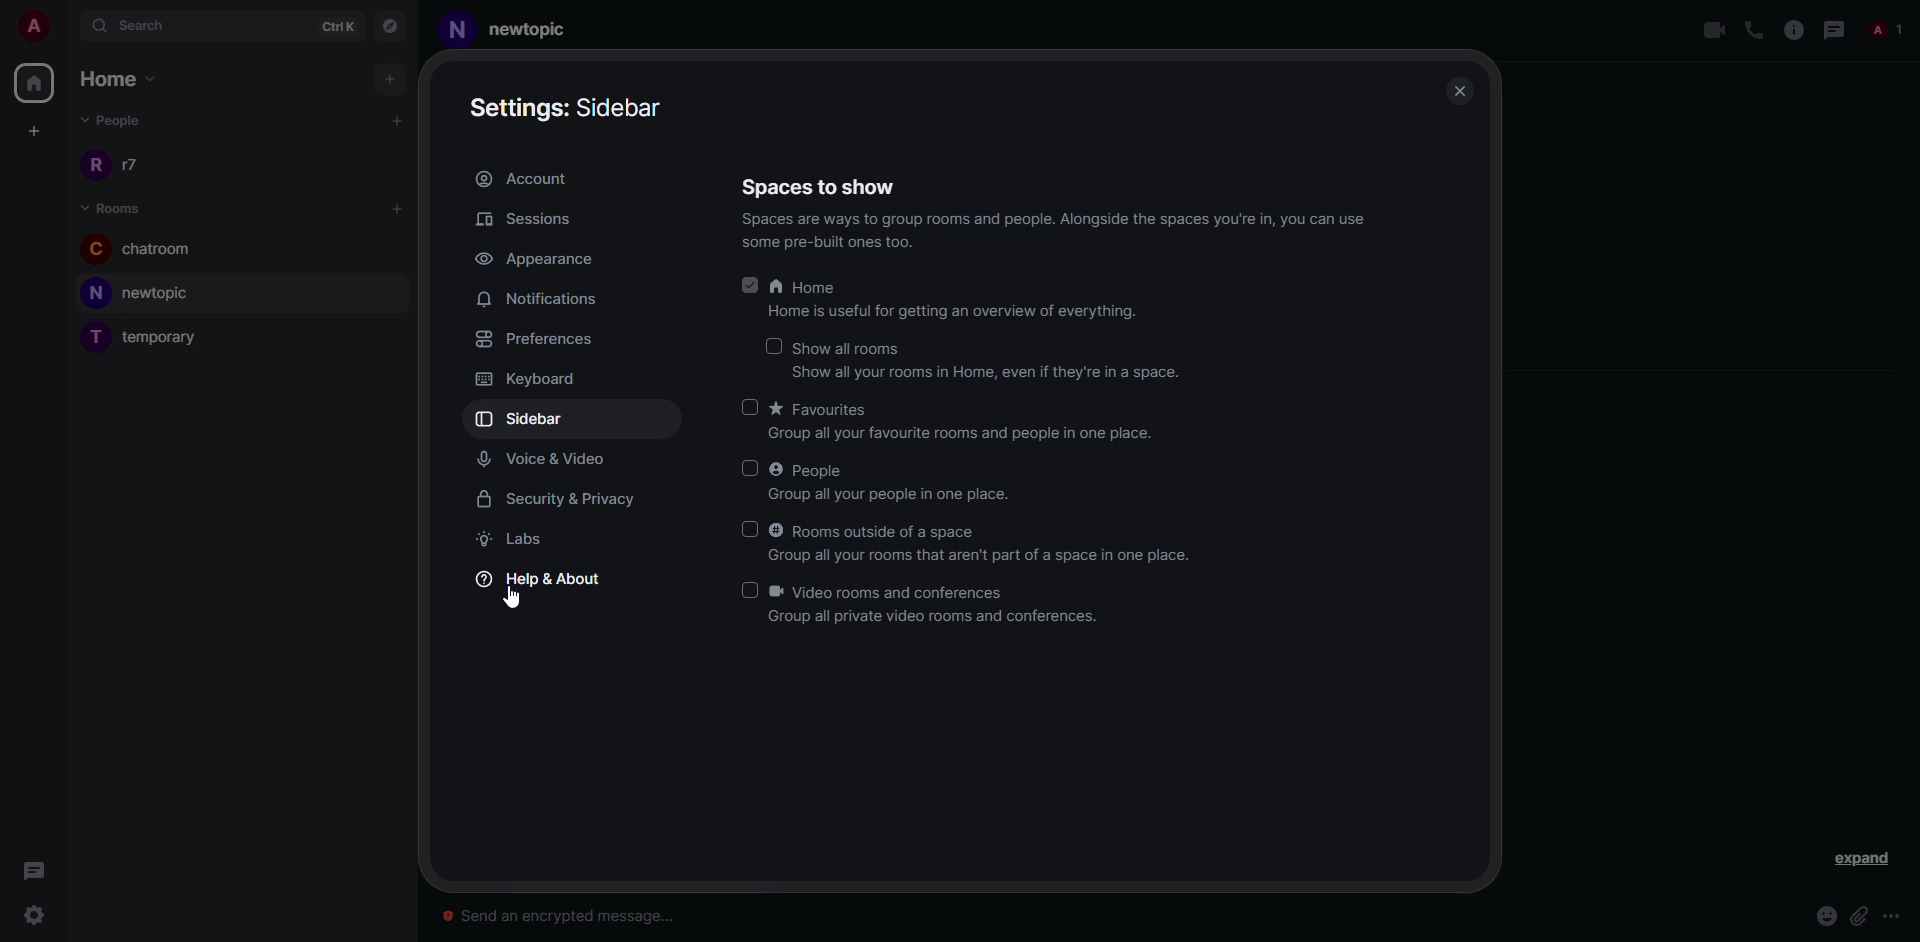 This screenshot has height=942, width=1920. Describe the element at coordinates (106, 914) in the screenshot. I see `quick settings` at that location.